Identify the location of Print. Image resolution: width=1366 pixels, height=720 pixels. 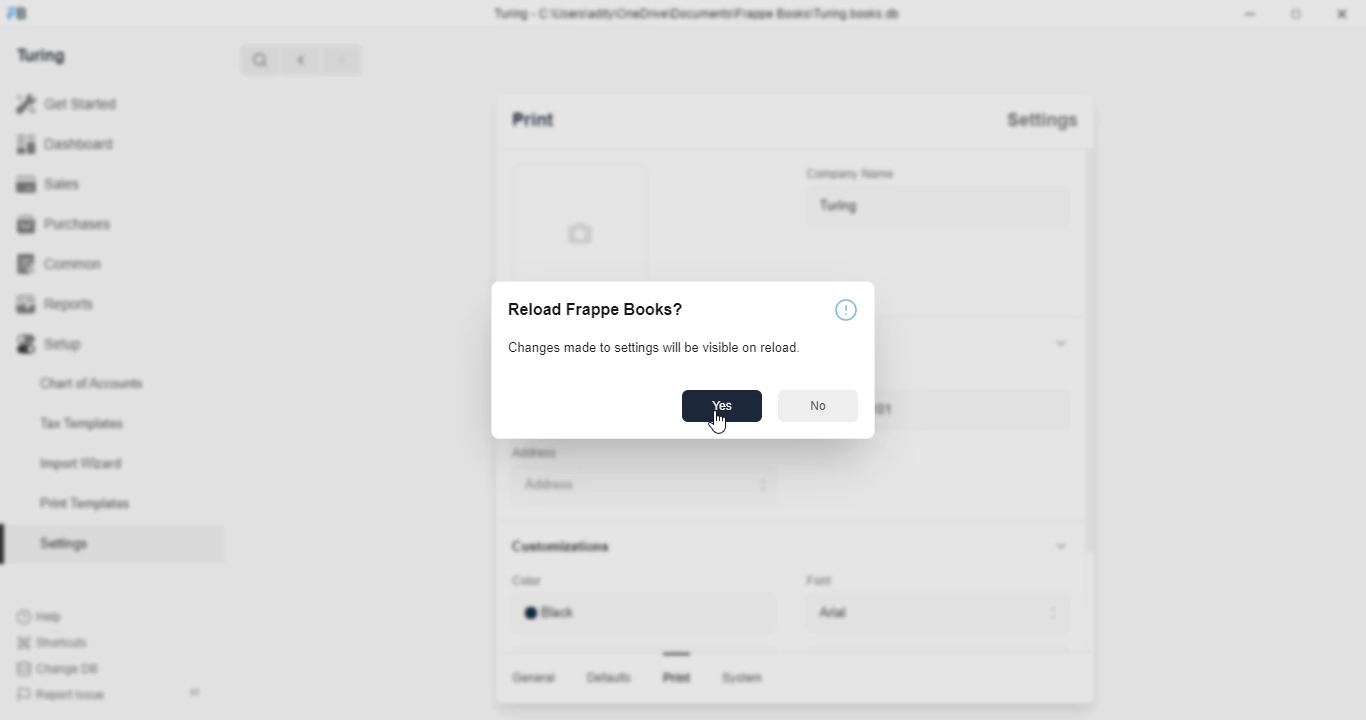
(676, 678).